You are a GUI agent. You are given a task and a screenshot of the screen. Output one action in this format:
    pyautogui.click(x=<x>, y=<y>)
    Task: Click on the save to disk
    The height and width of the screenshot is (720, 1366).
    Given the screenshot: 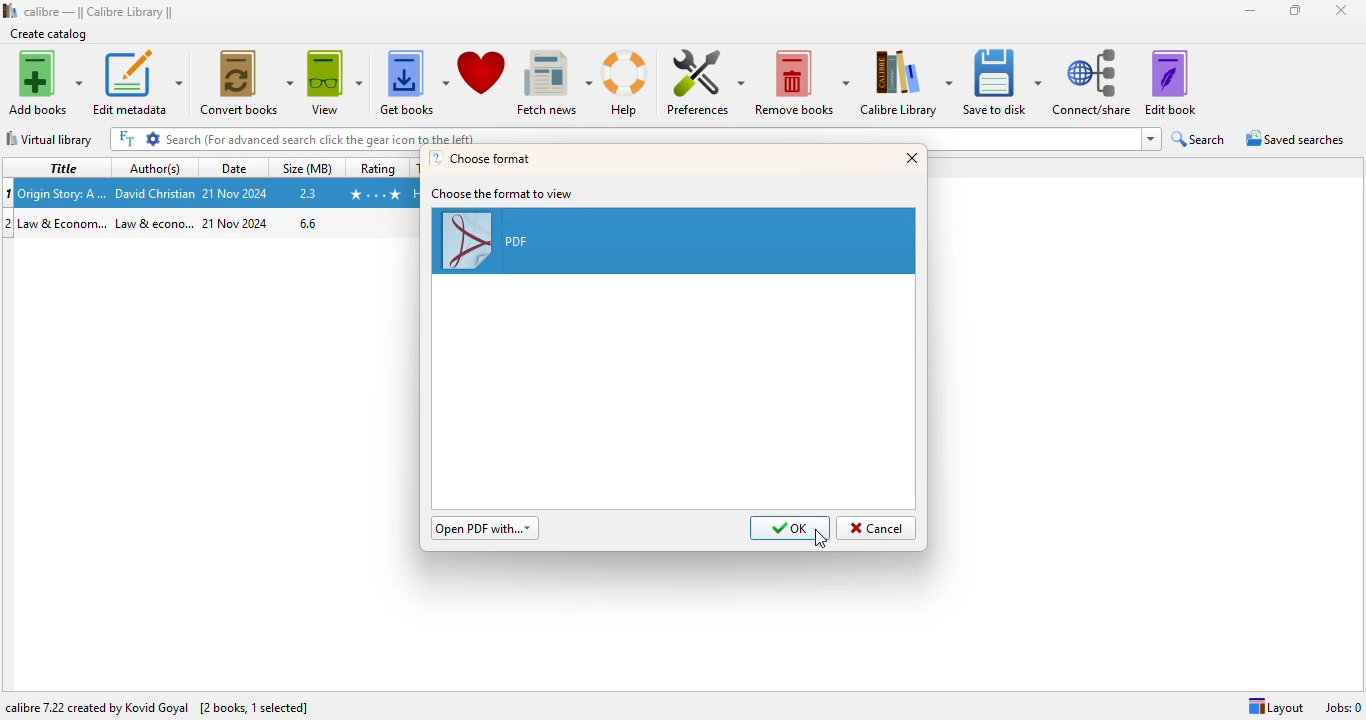 What is the action you would take?
    pyautogui.click(x=1003, y=83)
    